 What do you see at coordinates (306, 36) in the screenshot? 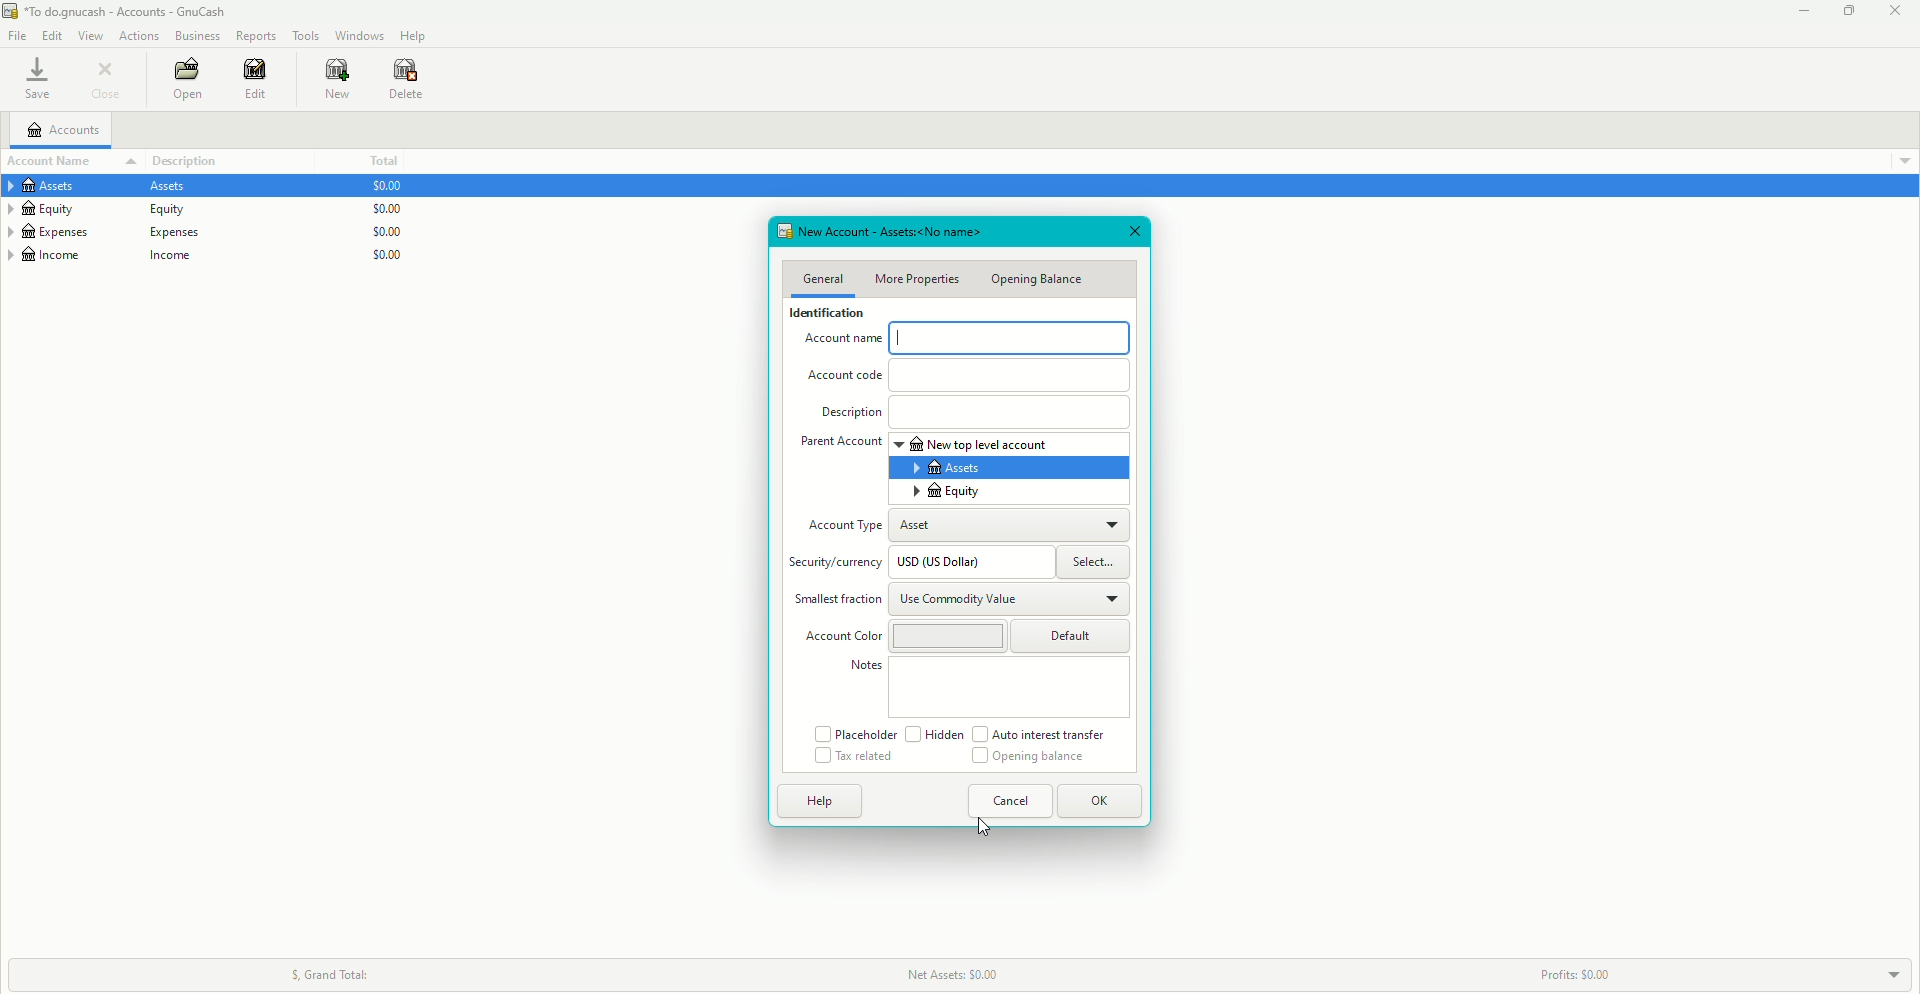
I see `Tools` at bounding box center [306, 36].